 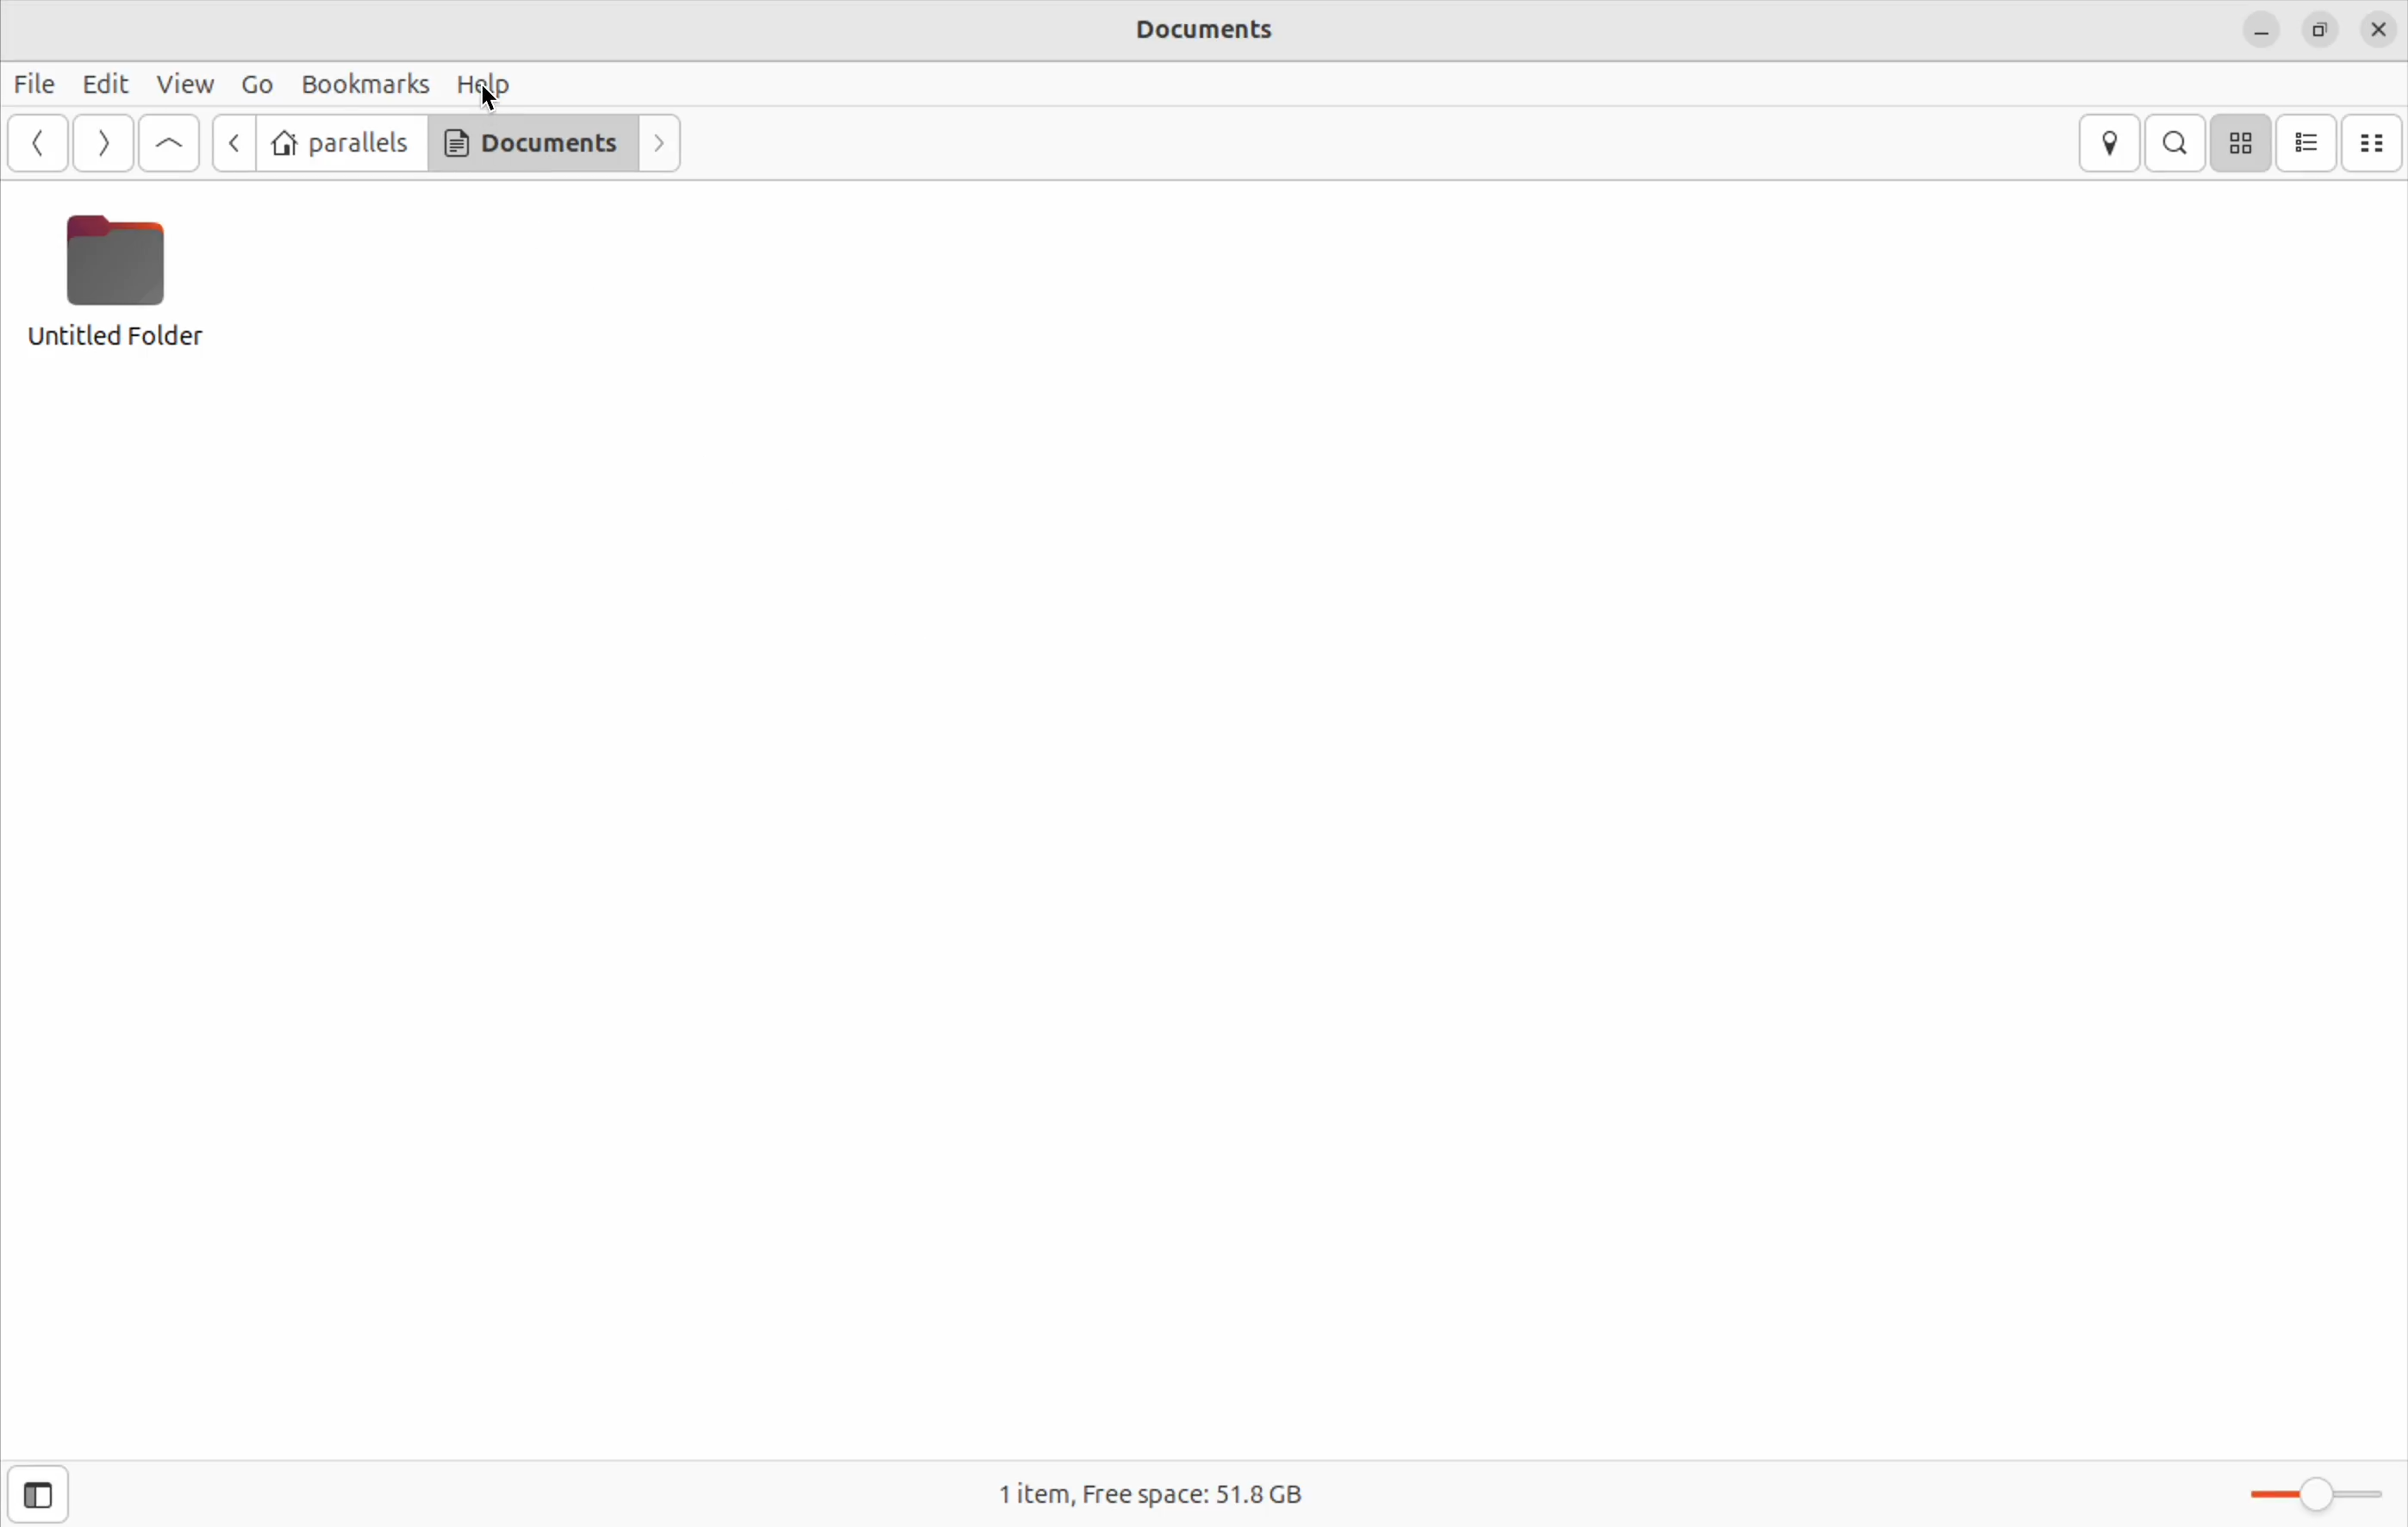 I want to click on go up, so click(x=169, y=145).